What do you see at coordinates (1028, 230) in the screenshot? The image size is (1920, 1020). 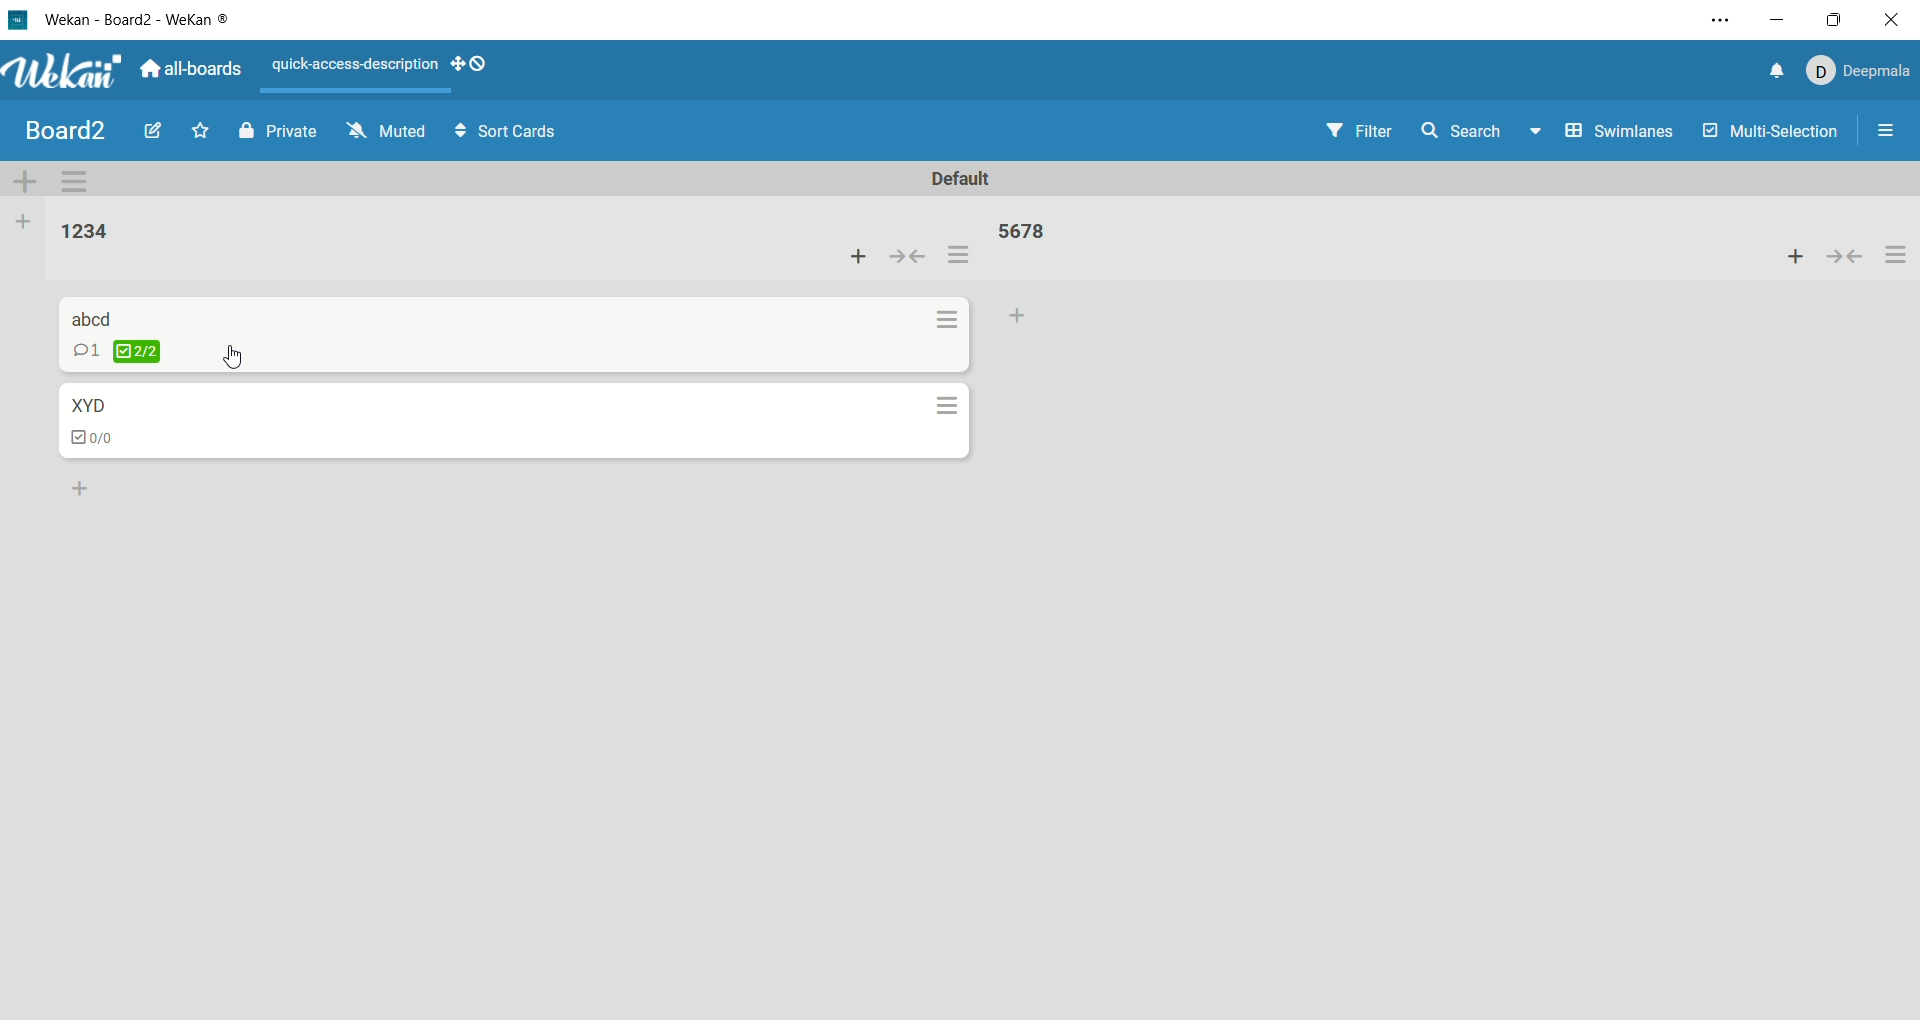 I see `list title` at bounding box center [1028, 230].